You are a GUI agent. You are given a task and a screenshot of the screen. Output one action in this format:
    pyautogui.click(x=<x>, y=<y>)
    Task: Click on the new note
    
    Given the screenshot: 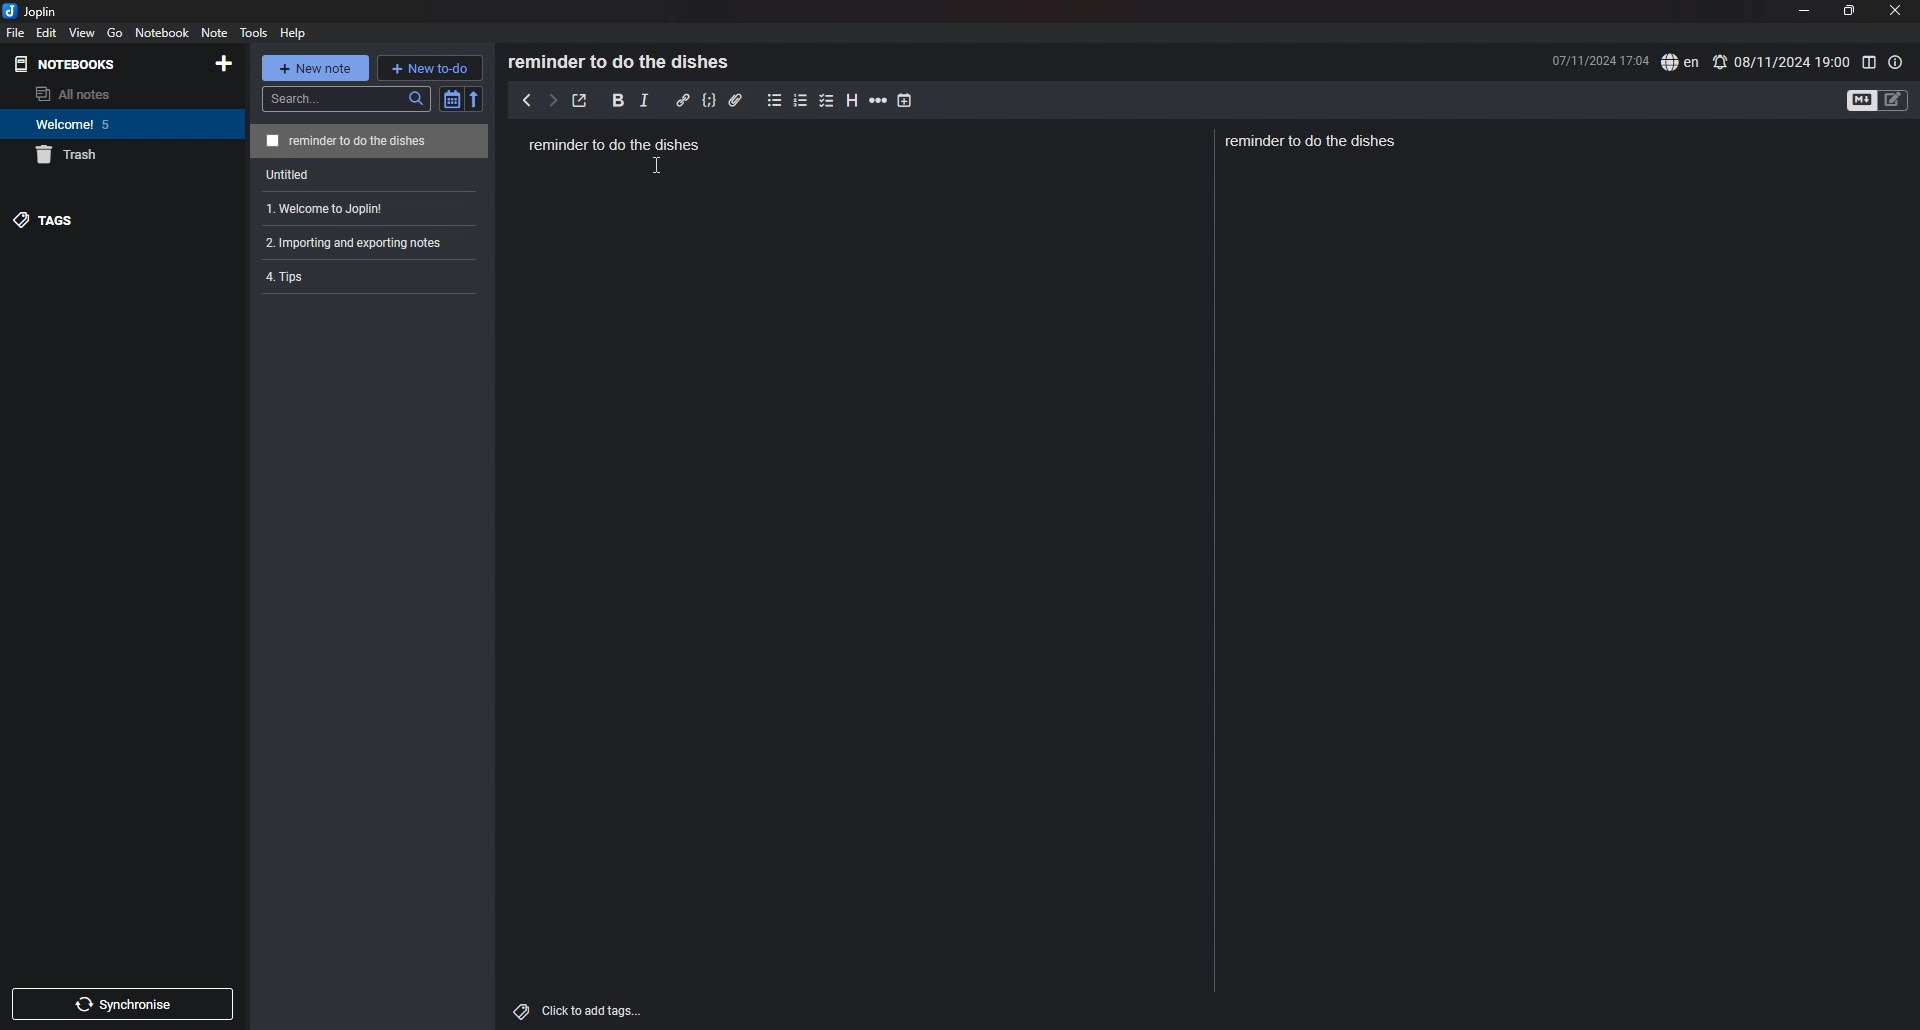 What is the action you would take?
    pyautogui.click(x=315, y=66)
    